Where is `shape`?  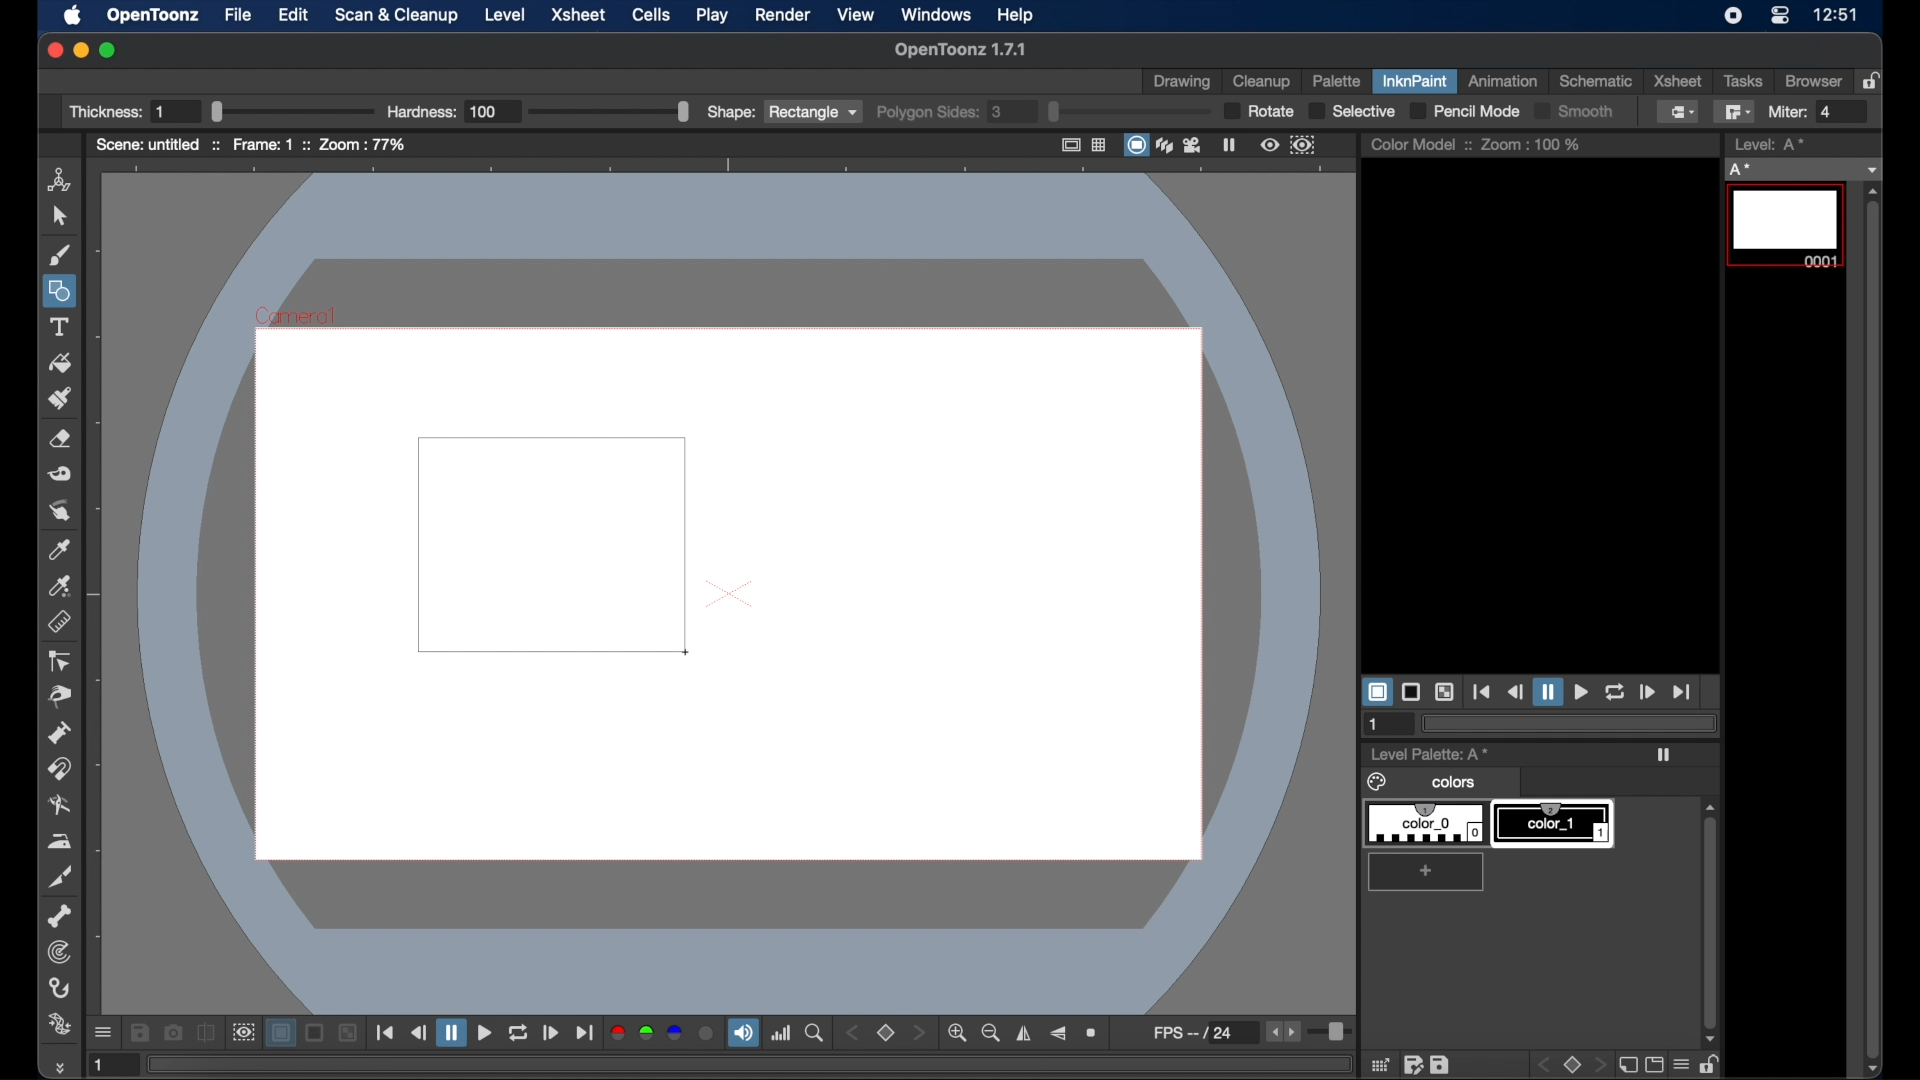 shape is located at coordinates (781, 112).